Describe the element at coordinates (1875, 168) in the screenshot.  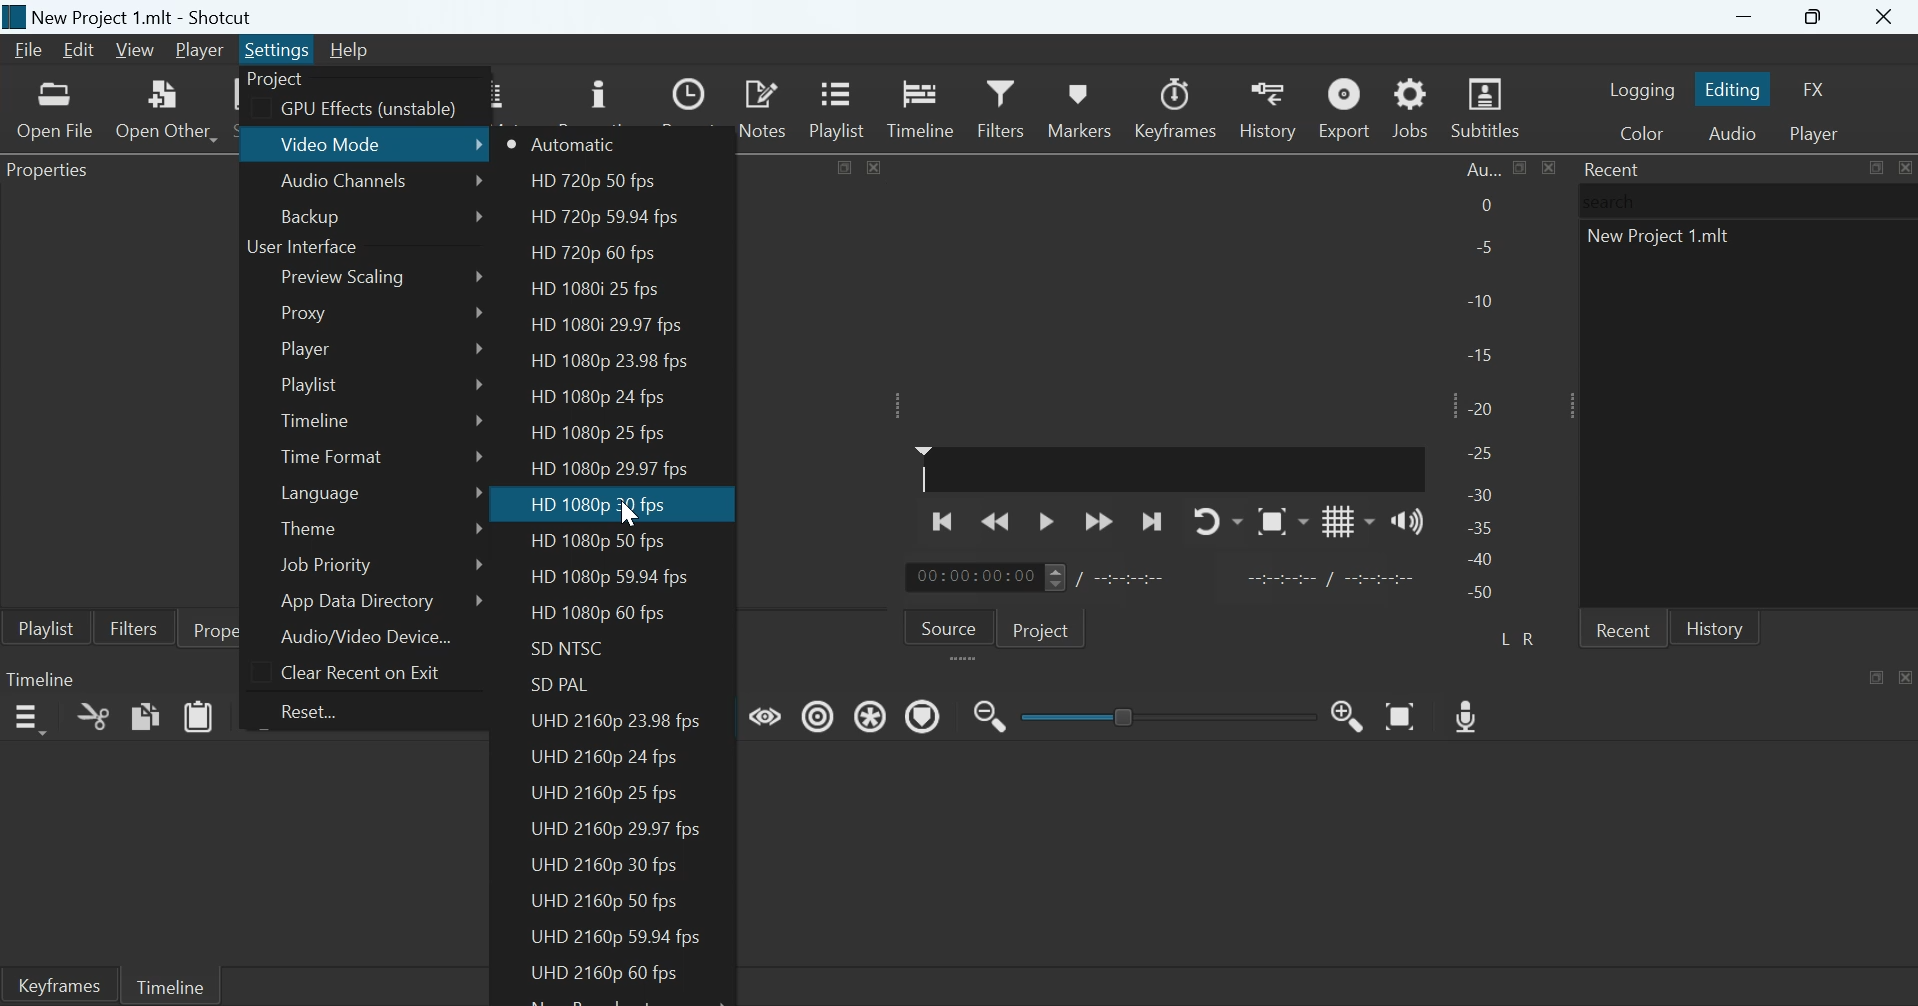
I see `Maximize` at that location.